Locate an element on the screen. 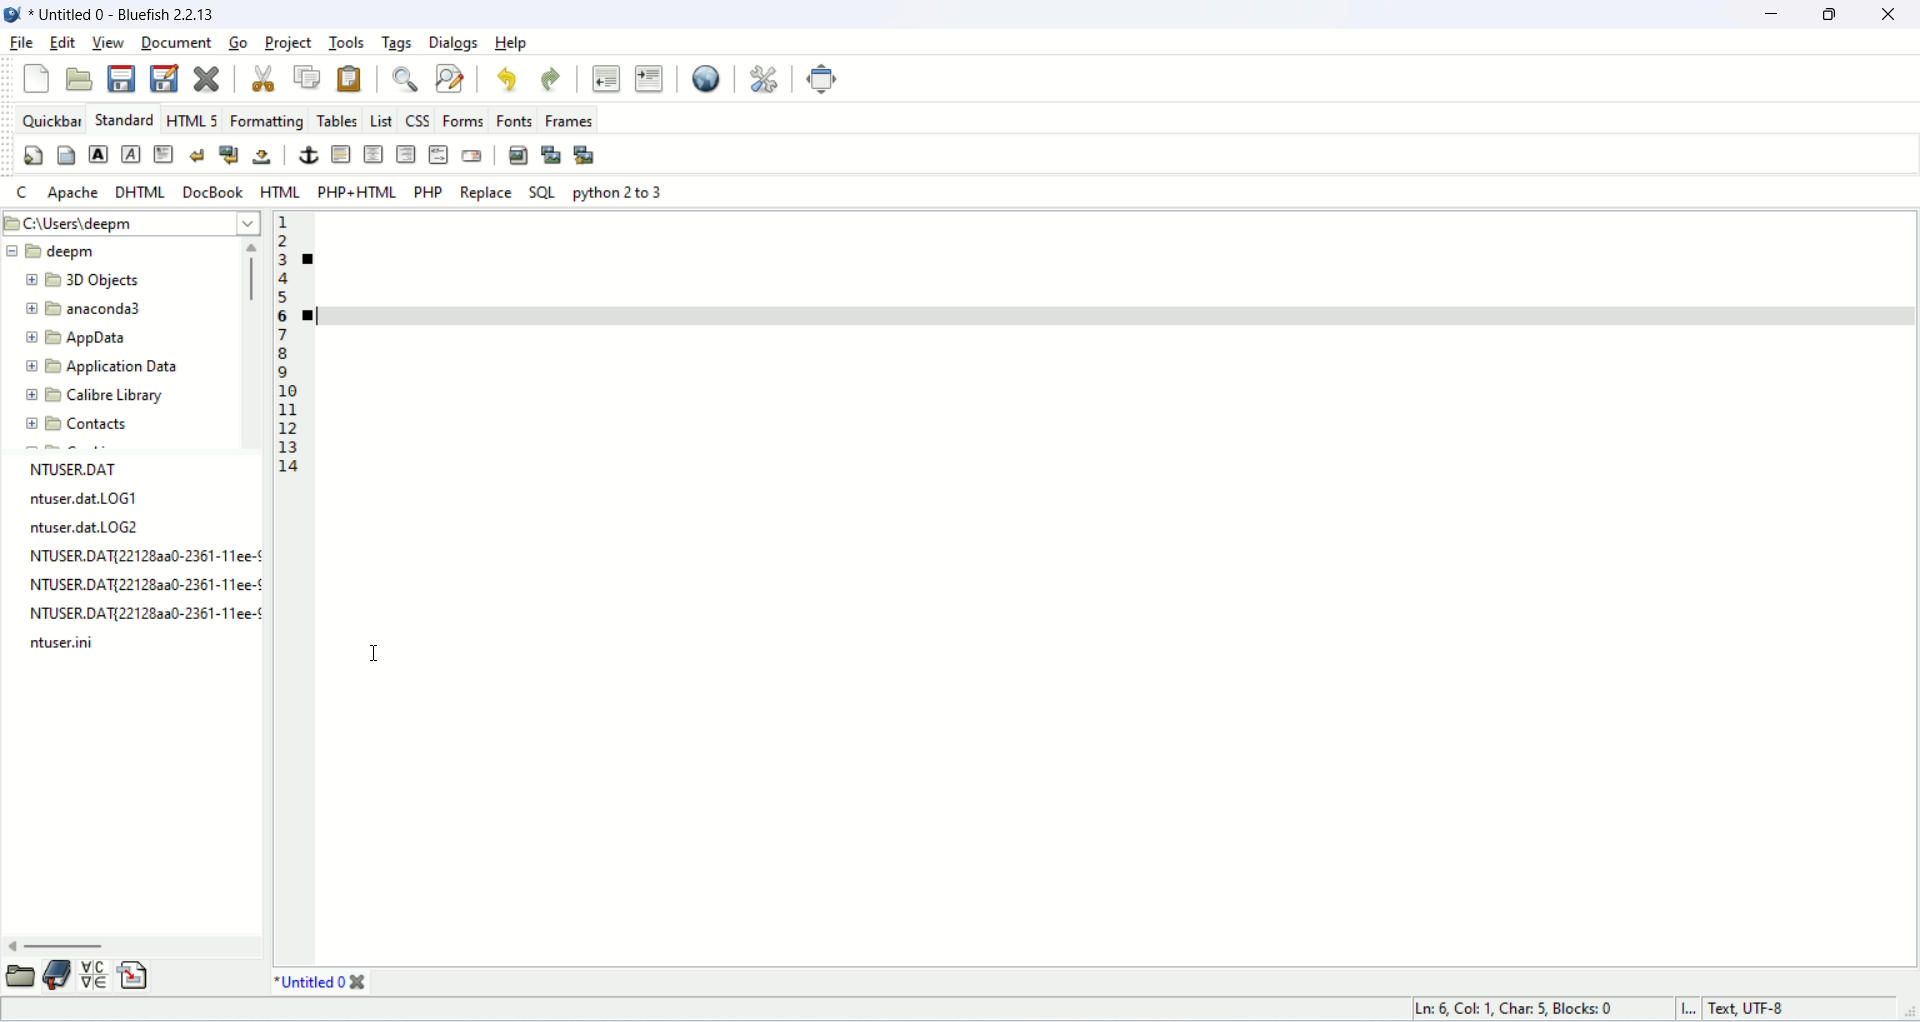  tables is located at coordinates (336, 121).